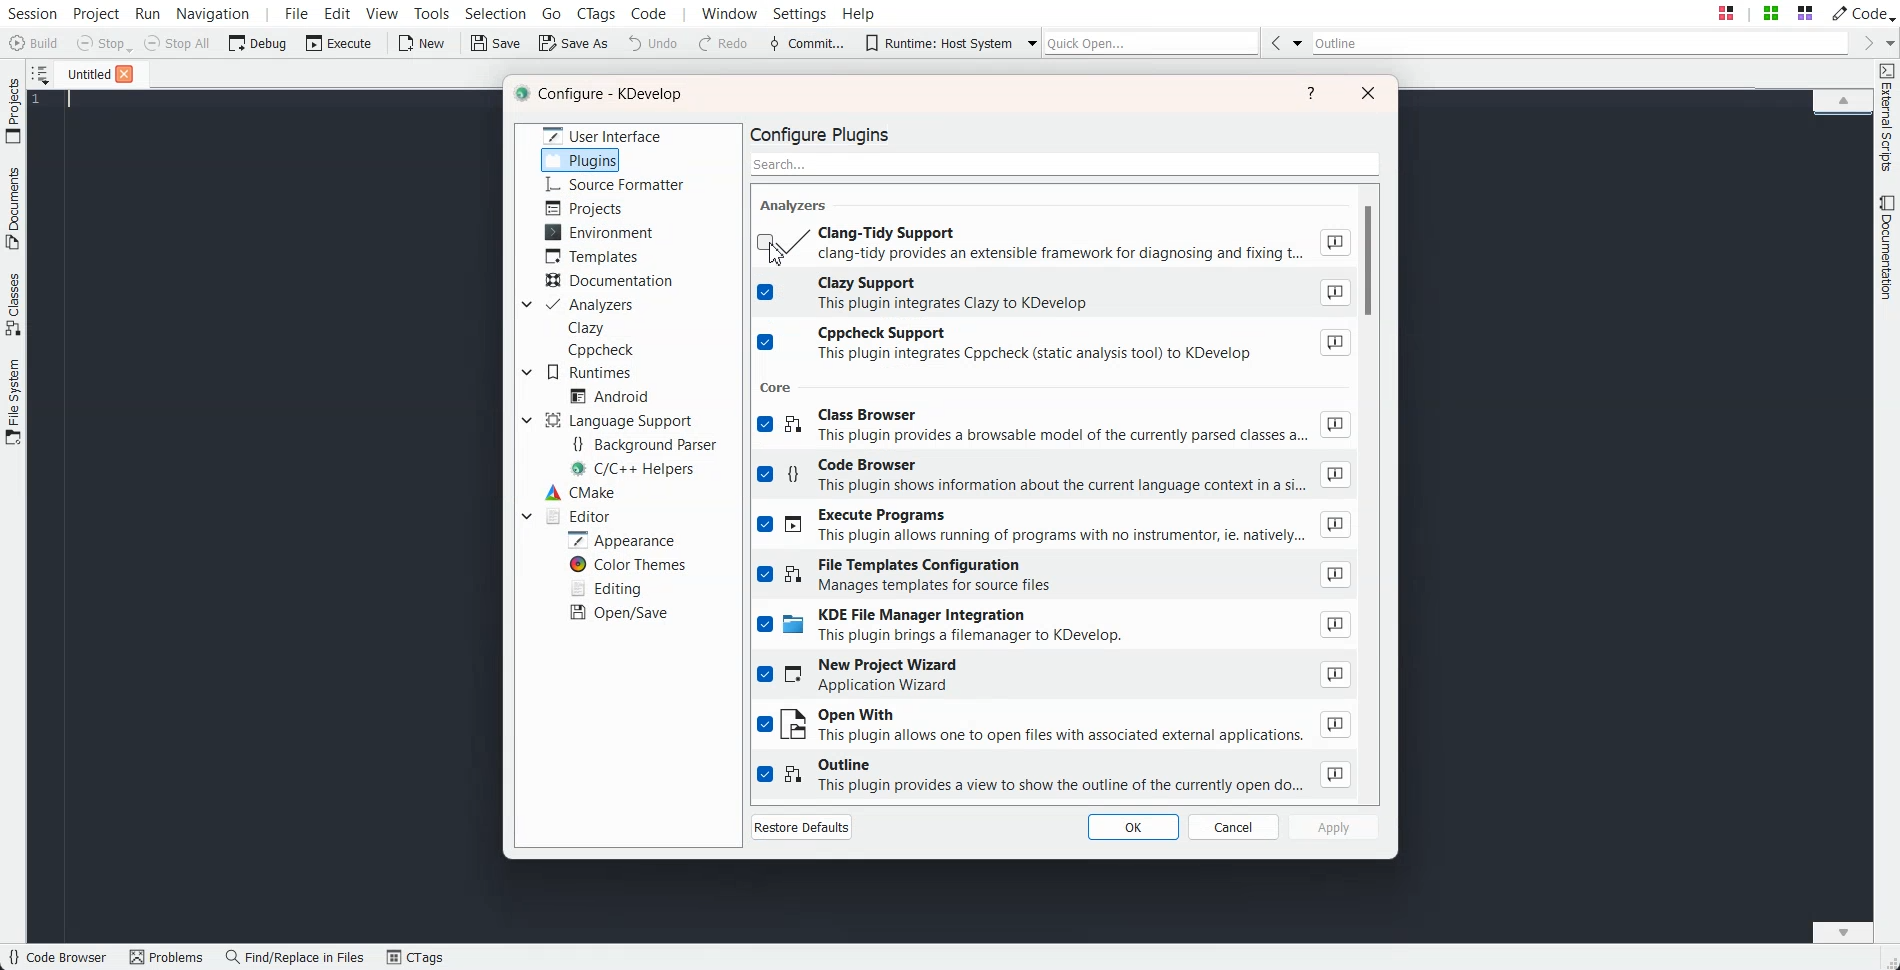 This screenshot has height=970, width=1900. Describe the element at coordinates (590, 305) in the screenshot. I see `Analyzers` at that location.